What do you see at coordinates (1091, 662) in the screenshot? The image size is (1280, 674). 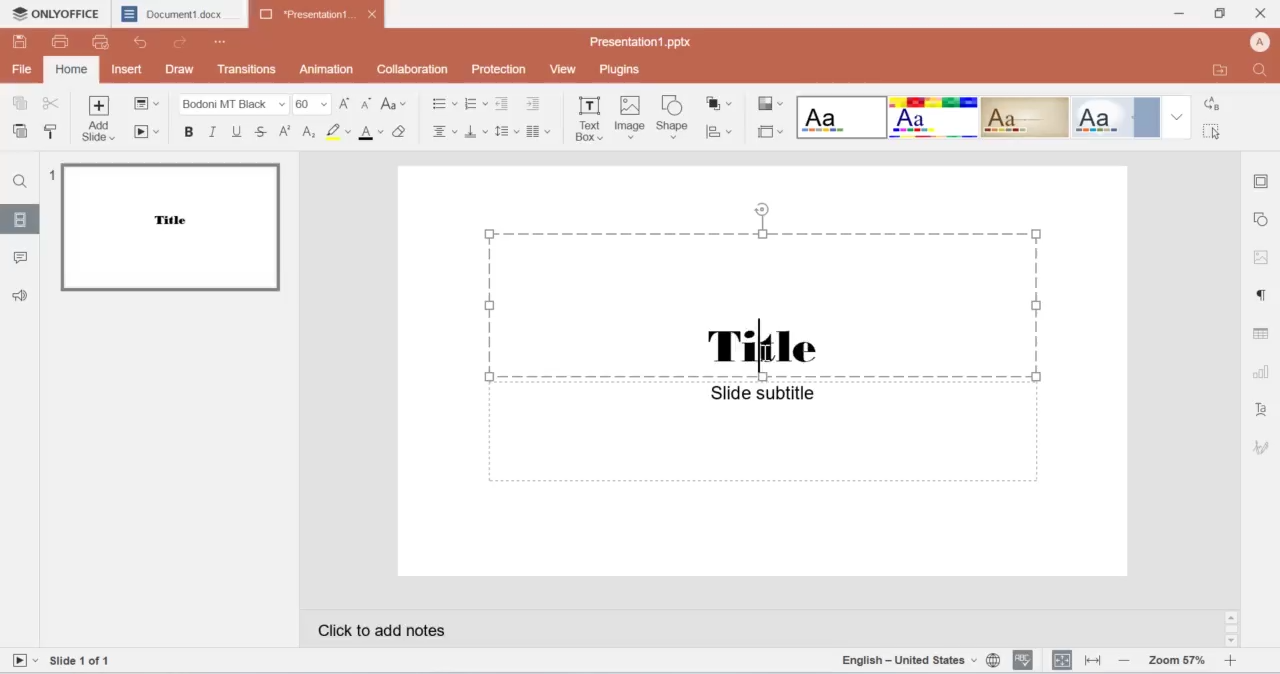 I see `resize` at bounding box center [1091, 662].